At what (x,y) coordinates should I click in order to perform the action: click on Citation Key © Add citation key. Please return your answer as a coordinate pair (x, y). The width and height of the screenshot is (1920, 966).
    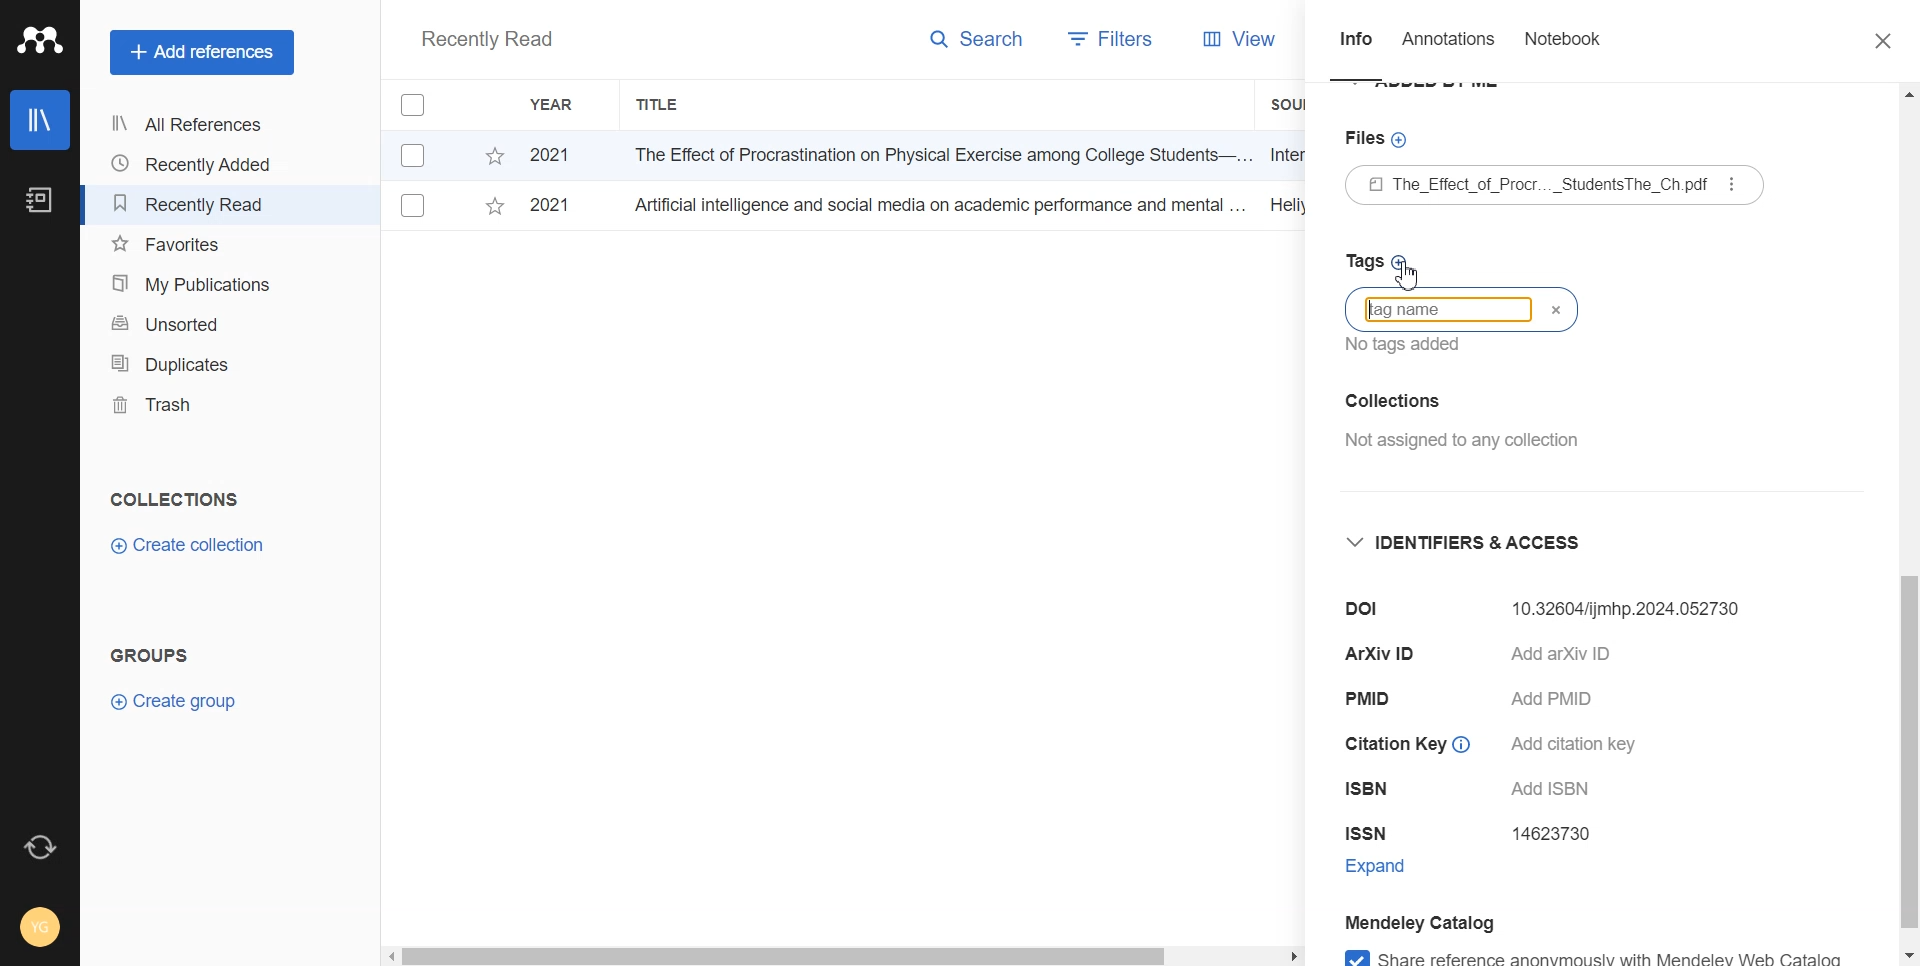
    Looking at the image, I should click on (1499, 743).